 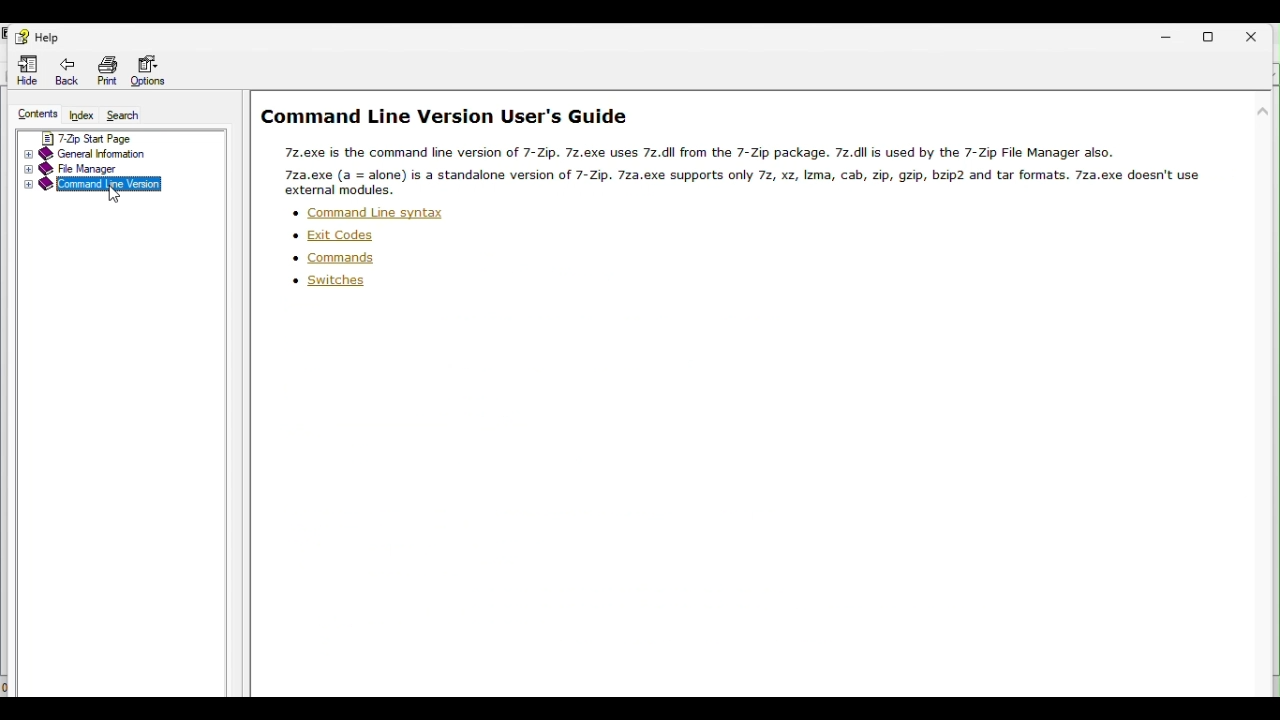 What do you see at coordinates (1167, 32) in the screenshot?
I see `Minimize` at bounding box center [1167, 32].